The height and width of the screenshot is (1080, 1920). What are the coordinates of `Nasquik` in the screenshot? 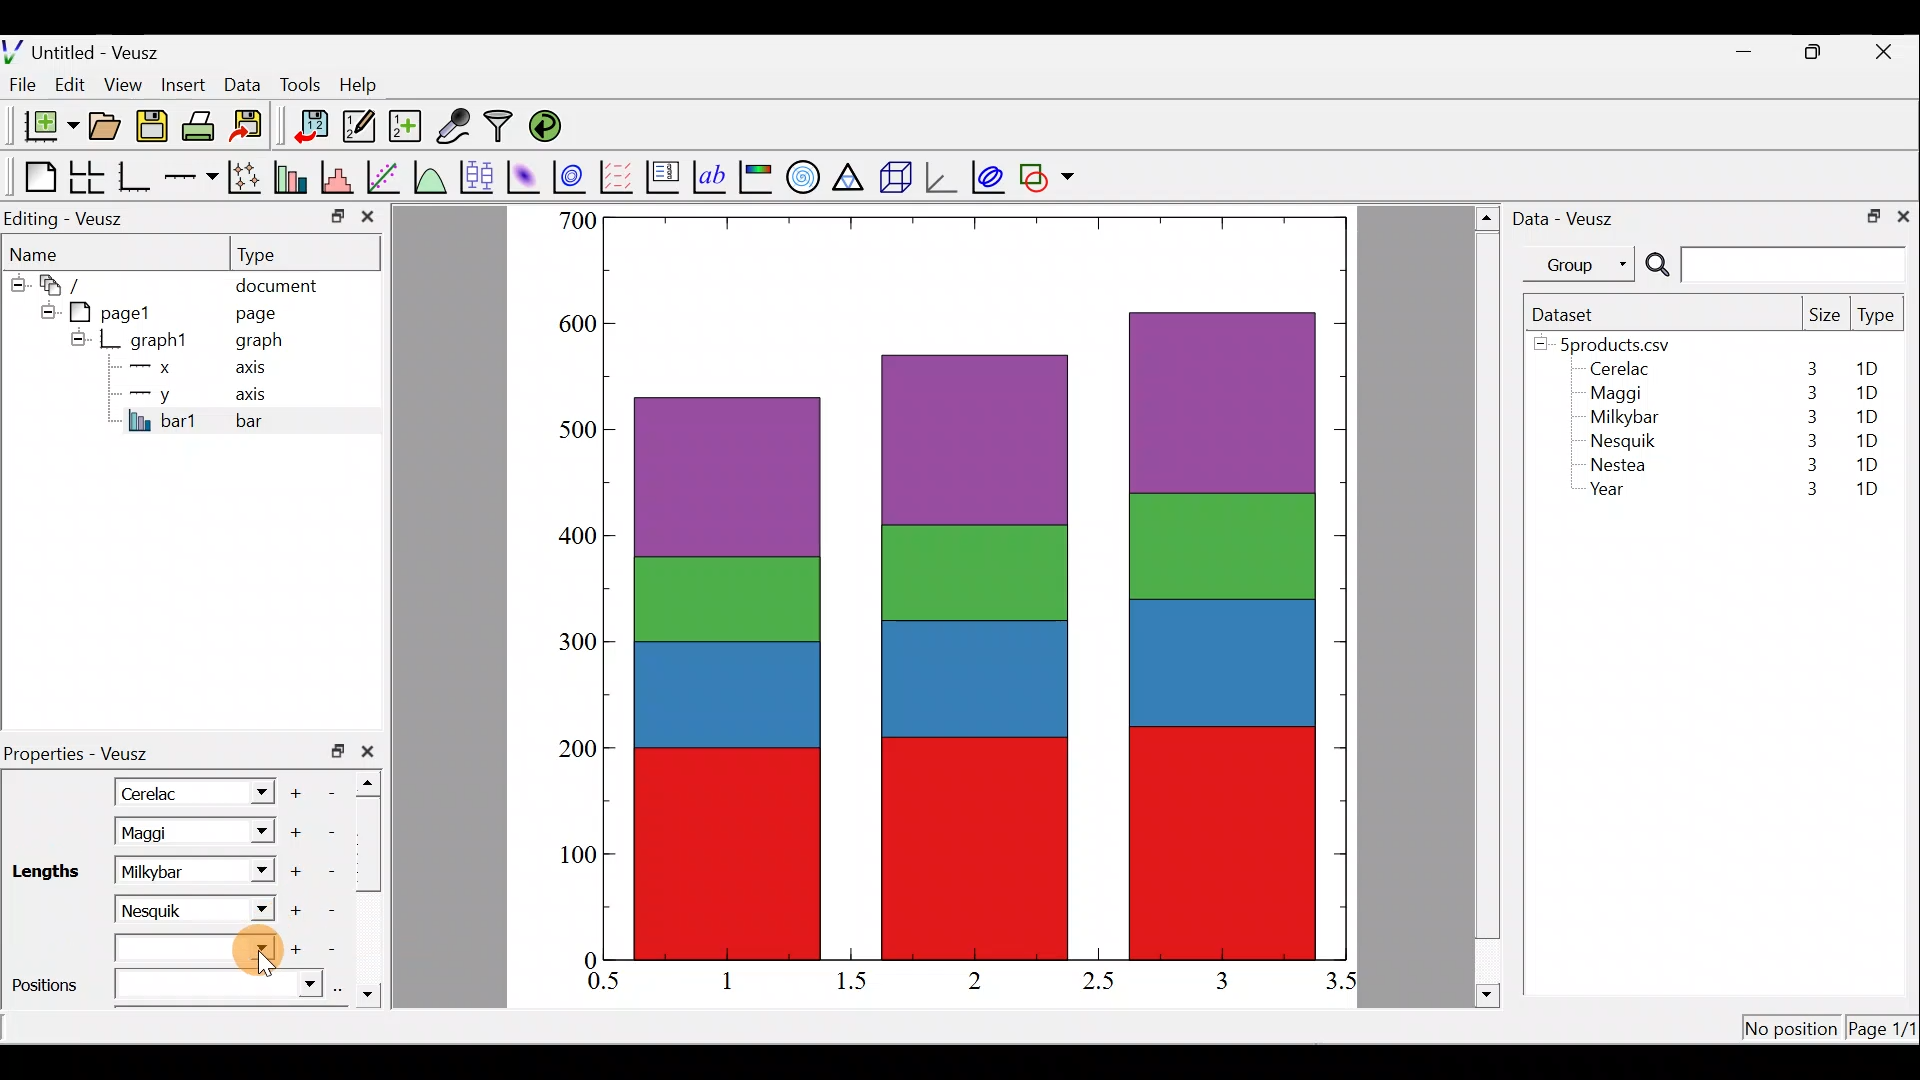 It's located at (166, 909).